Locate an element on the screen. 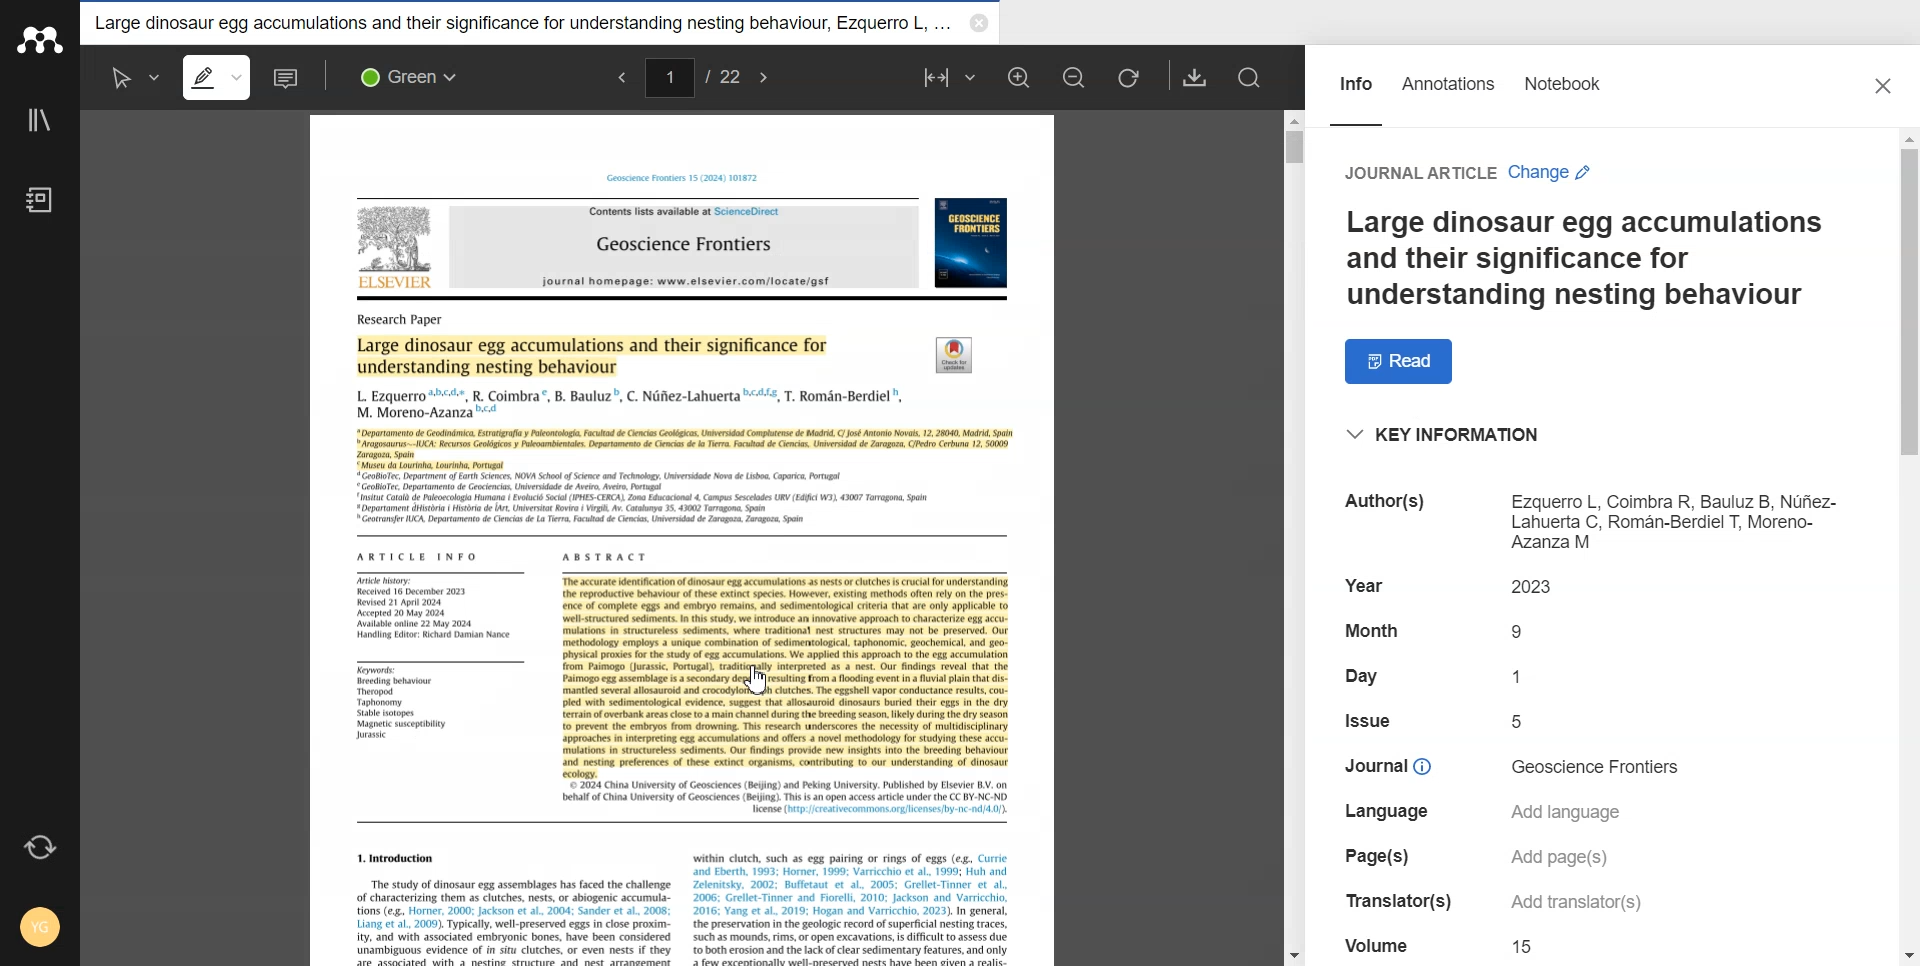  text is located at coordinates (1560, 859).